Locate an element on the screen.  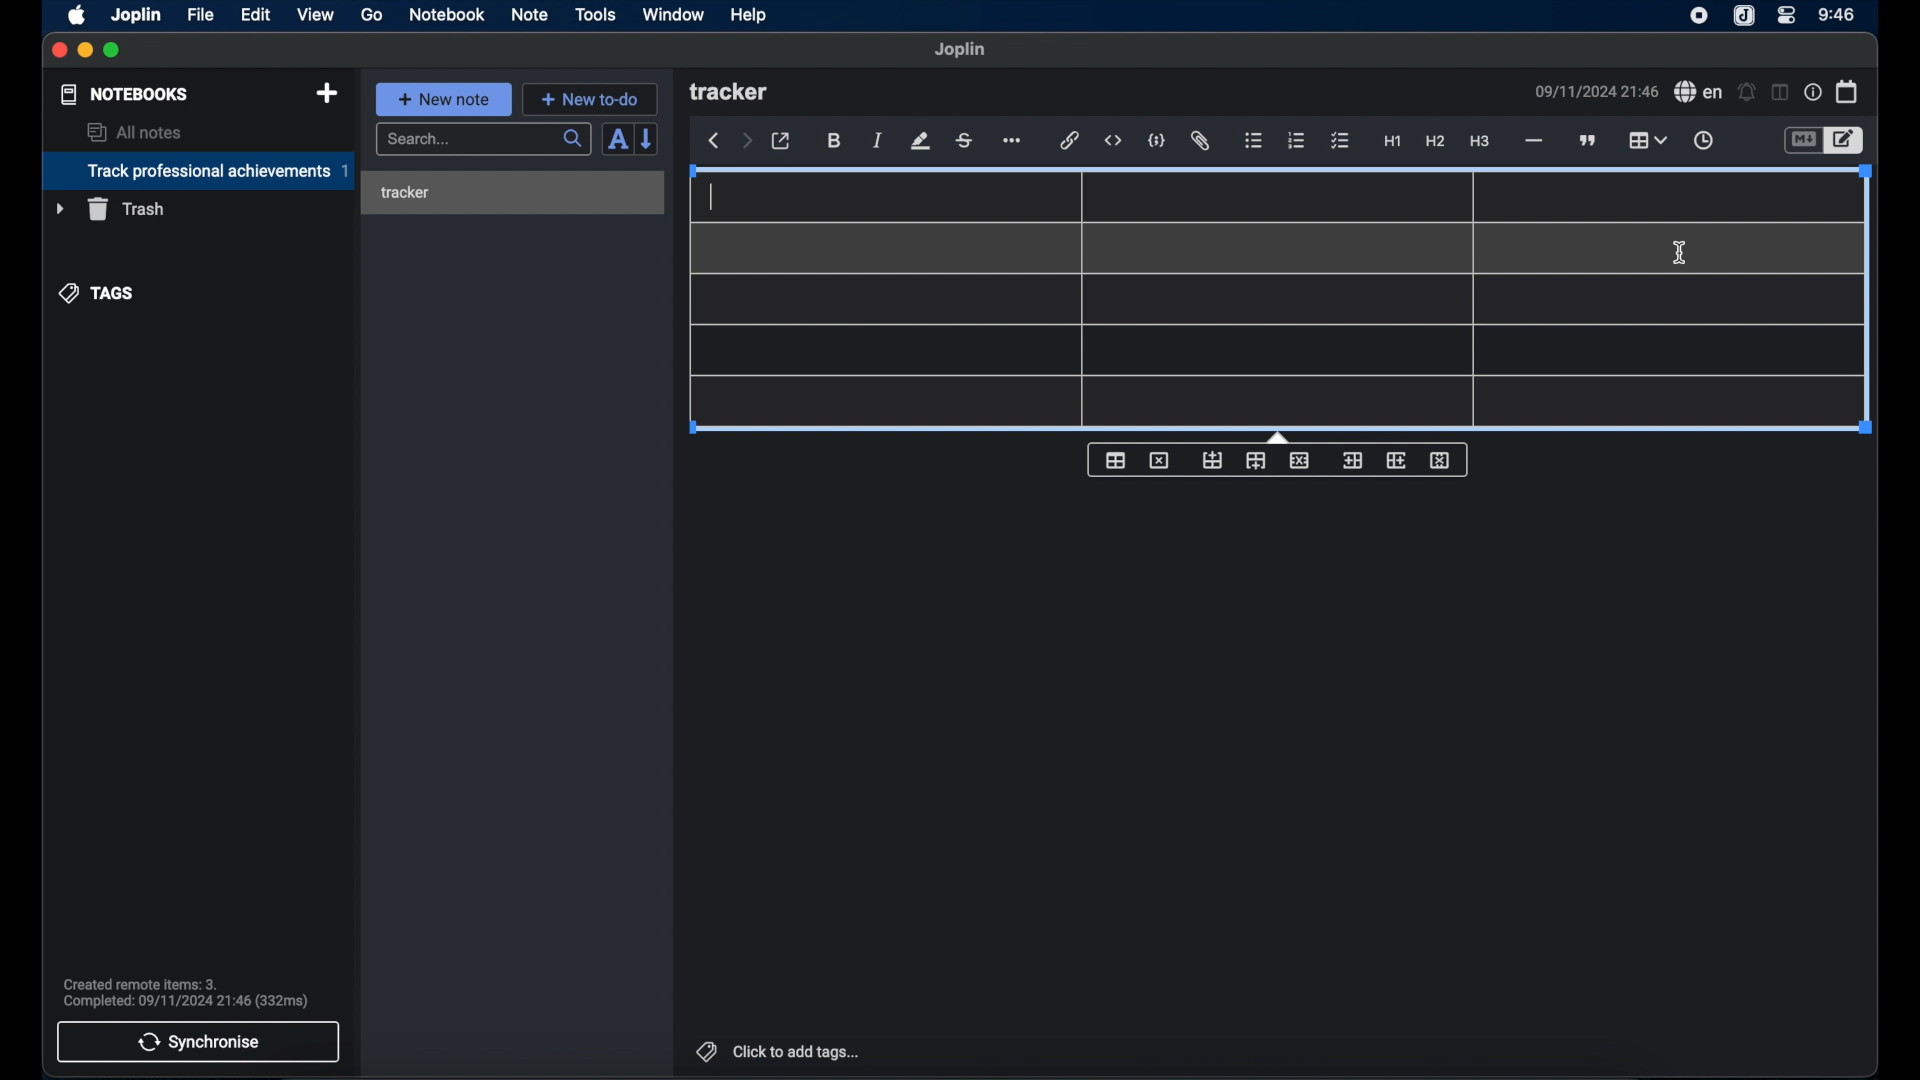
apple icon is located at coordinates (78, 15).